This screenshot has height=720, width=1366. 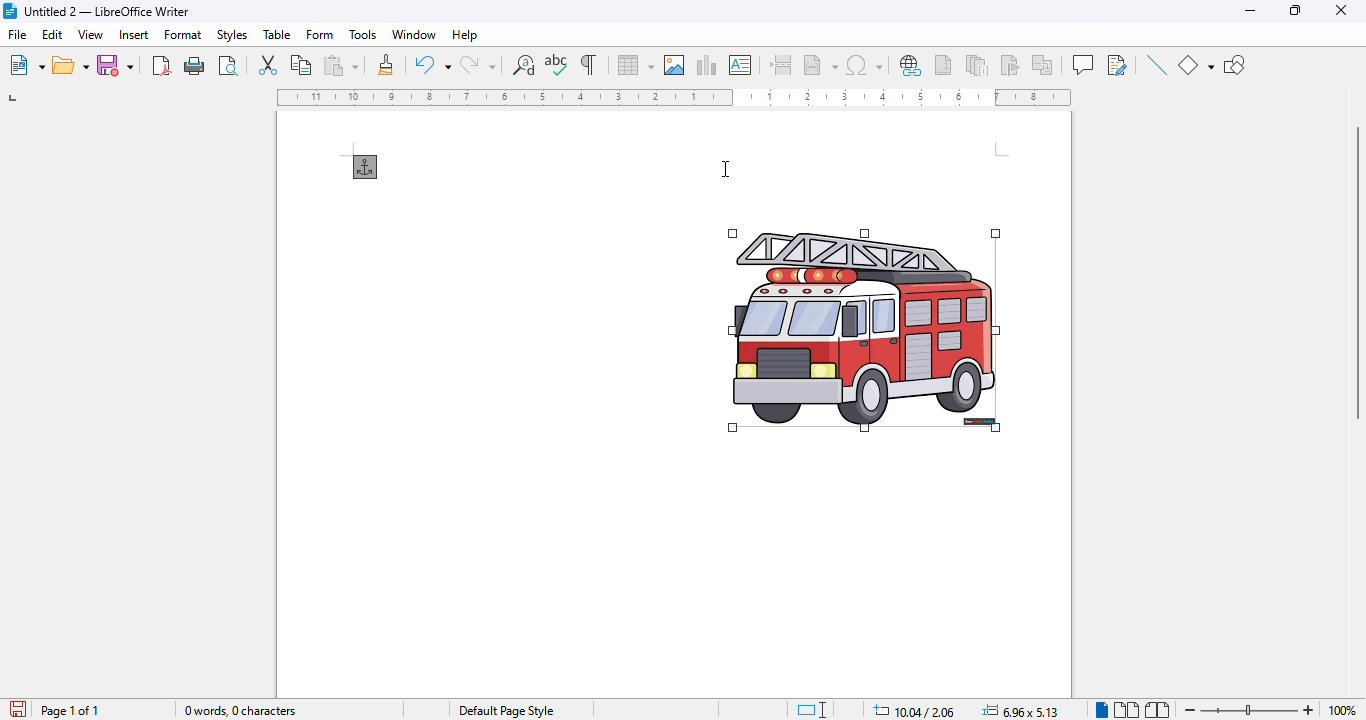 What do you see at coordinates (705, 65) in the screenshot?
I see `insert chart` at bounding box center [705, 65].